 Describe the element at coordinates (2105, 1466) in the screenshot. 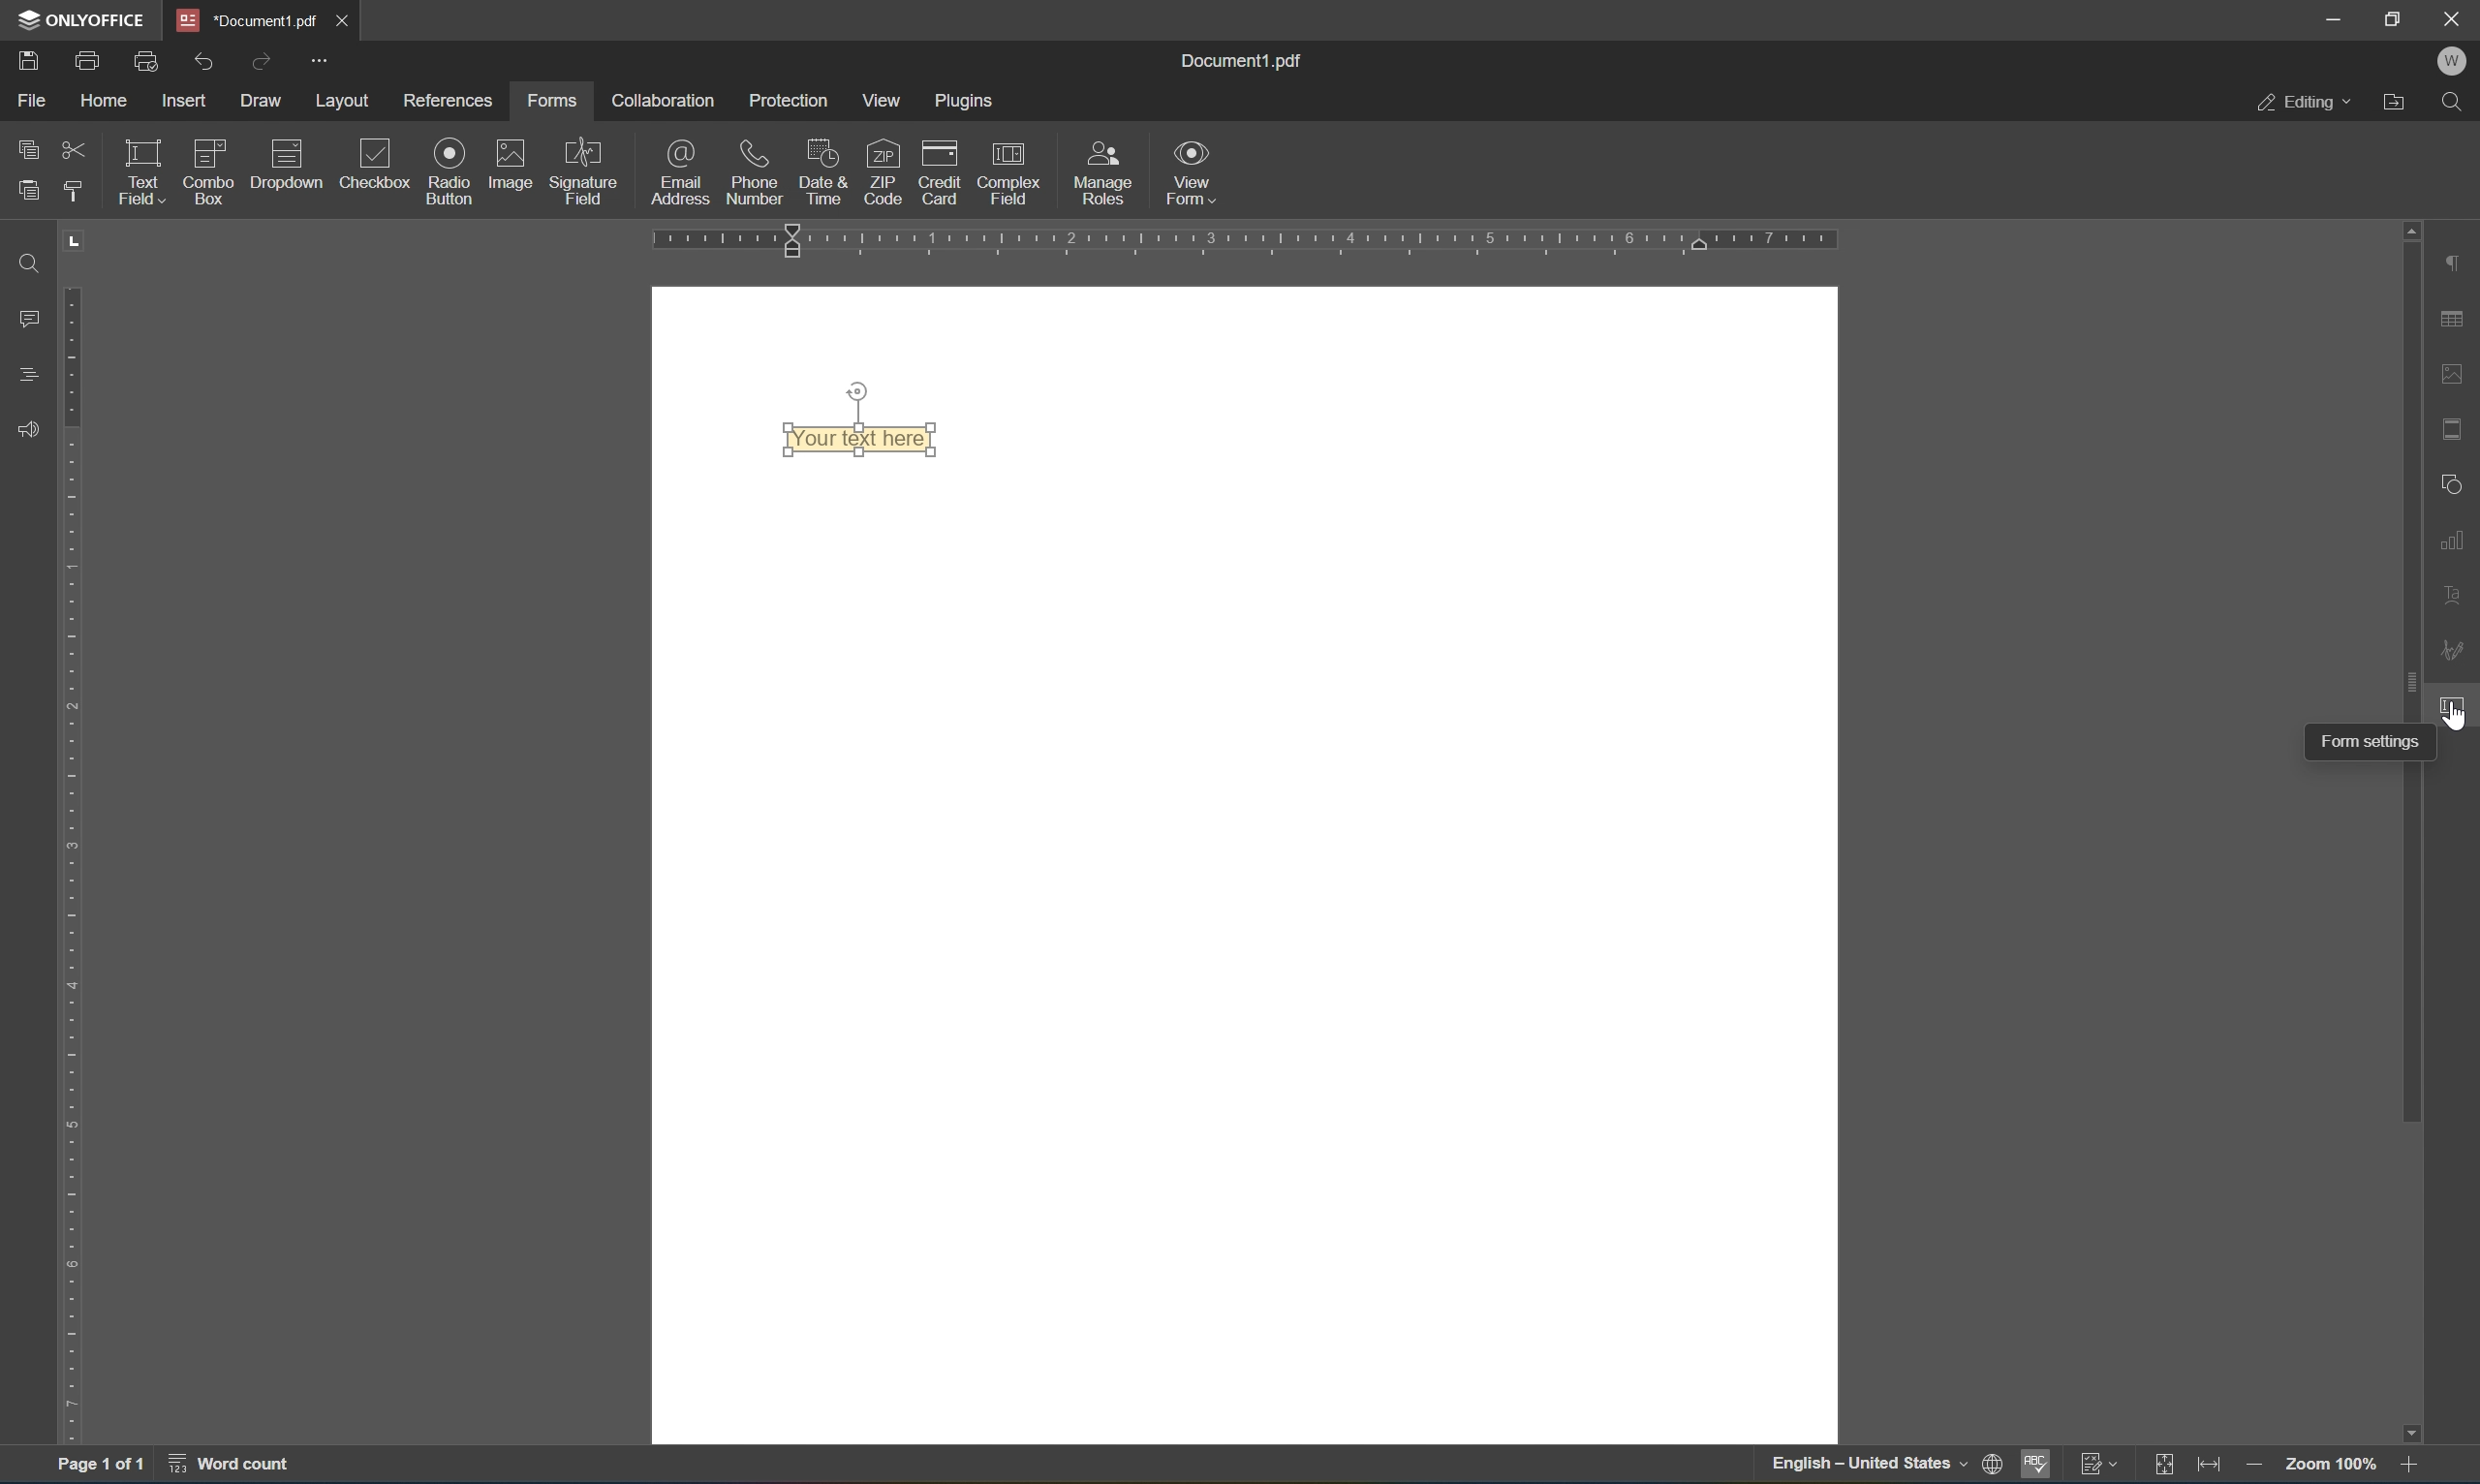

I see `track changes` at that location.